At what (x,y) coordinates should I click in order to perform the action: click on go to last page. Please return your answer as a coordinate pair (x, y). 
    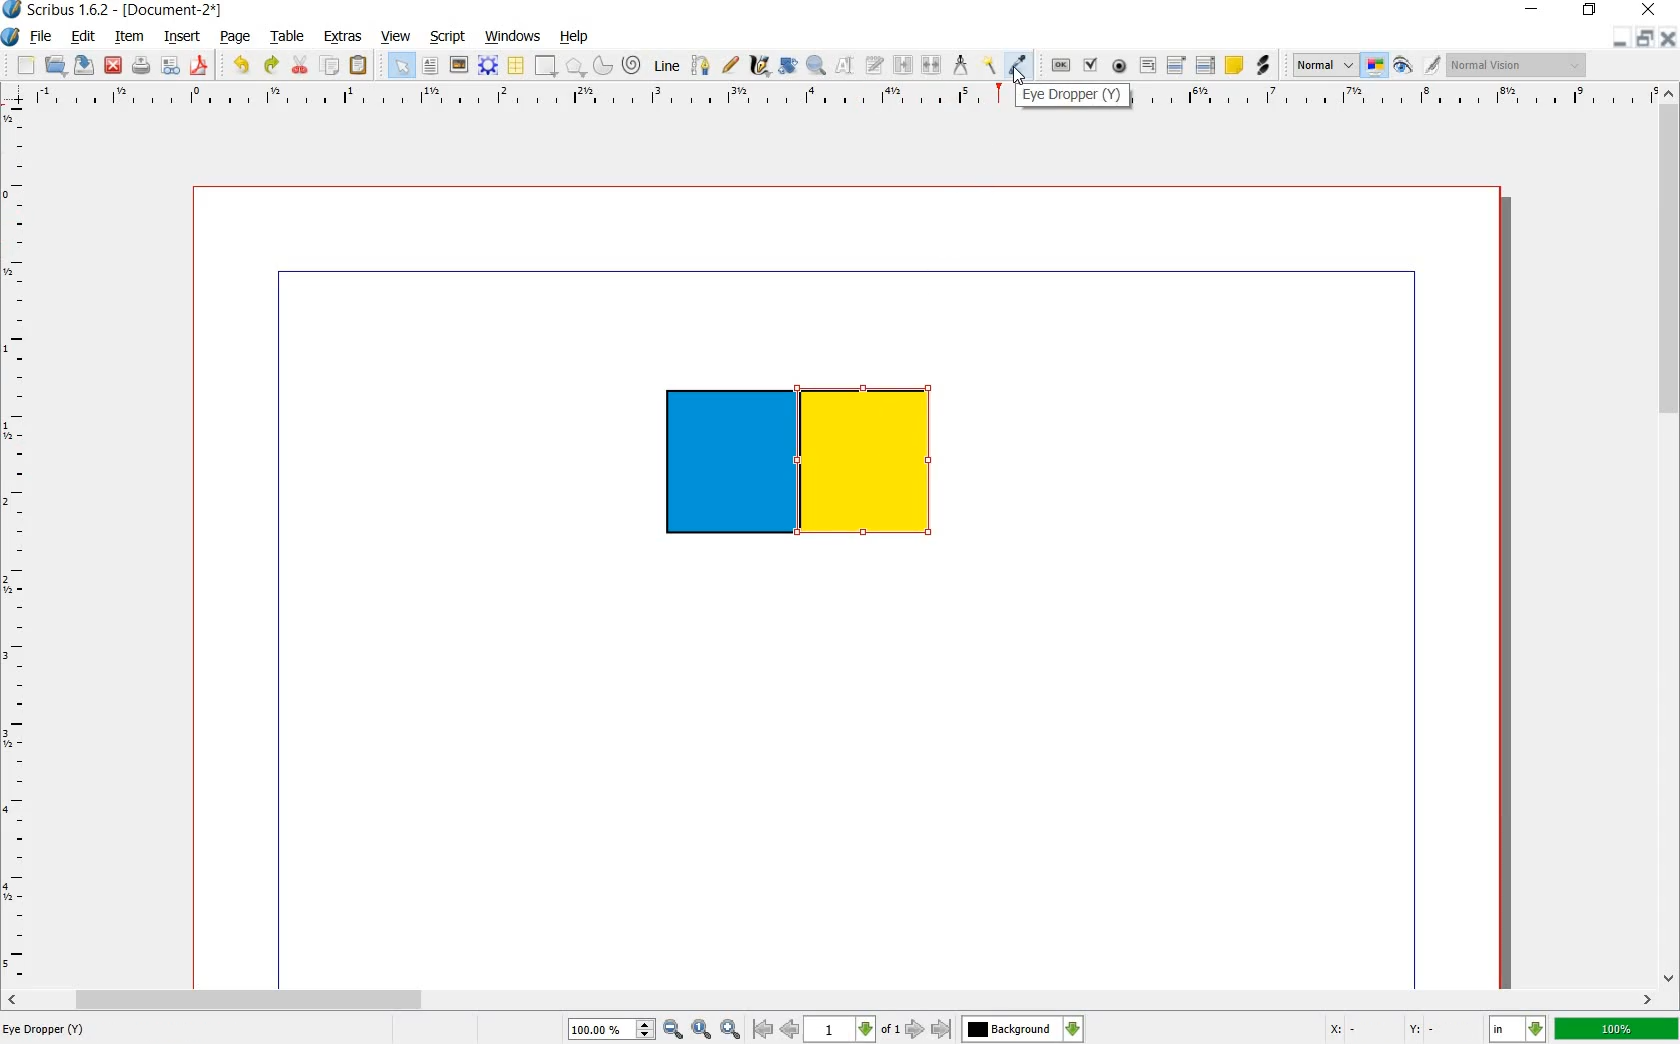
    Looking at the image, I should click on (943, 1029).